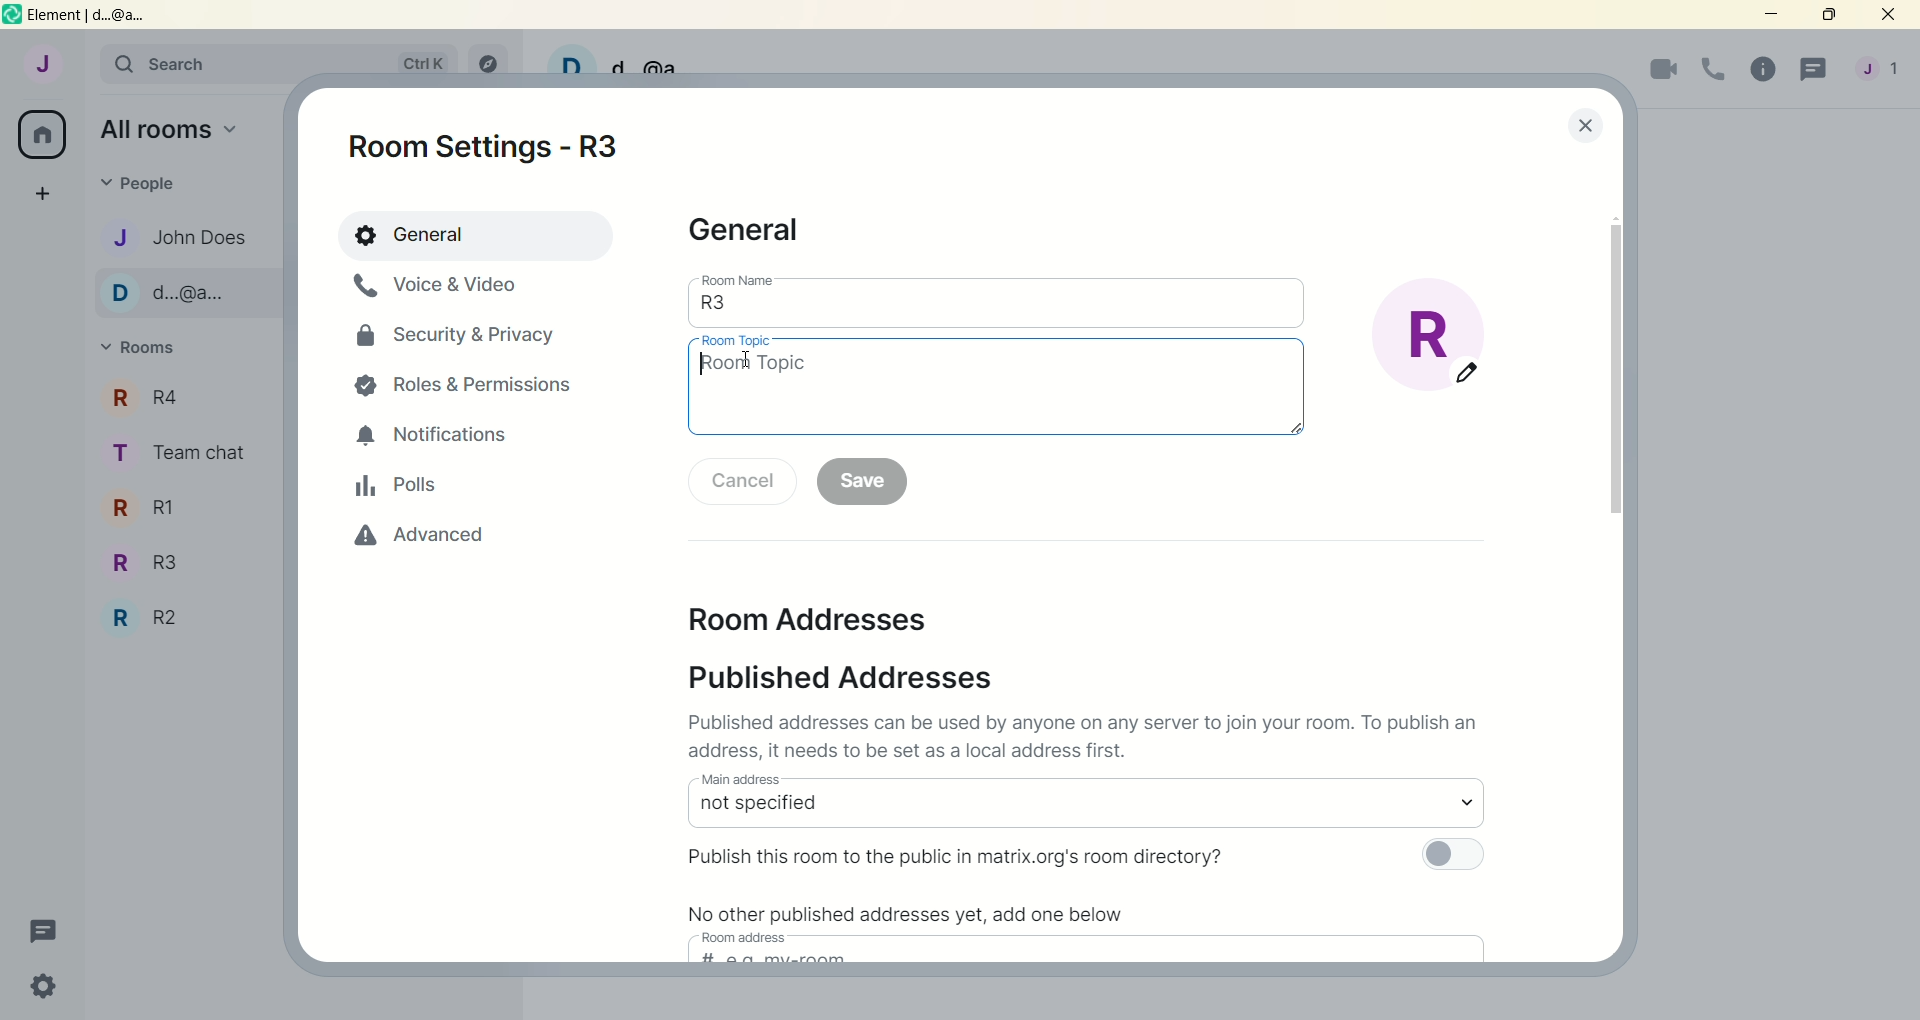 Image resolution: width=1920 pixels, height=1020 pixels. Describe the element at coordinates (1775, 18) in the screenshot. I see `minimize` at that location.